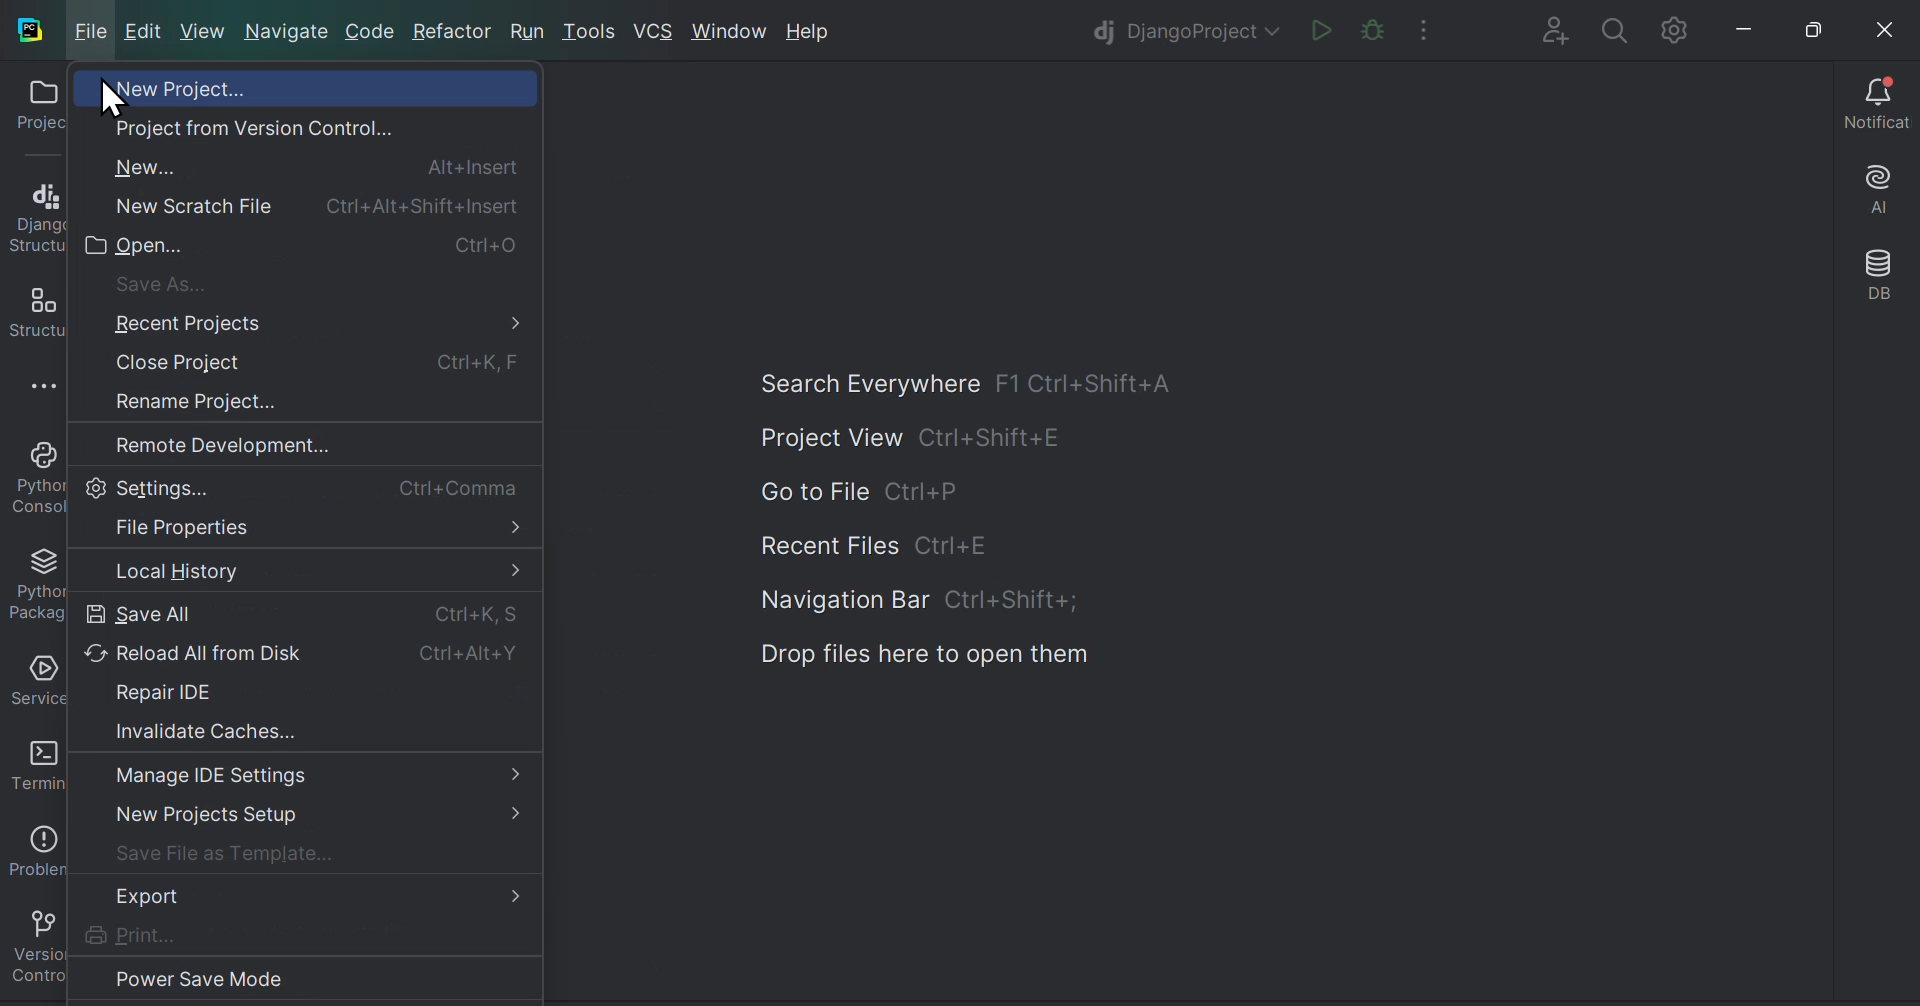 This screenshot has width=1920, height=1006. What do you see at coordinates (259, 733) in the screenshot?
I see `Invalidate cashes` at bounding box center [259, 733].